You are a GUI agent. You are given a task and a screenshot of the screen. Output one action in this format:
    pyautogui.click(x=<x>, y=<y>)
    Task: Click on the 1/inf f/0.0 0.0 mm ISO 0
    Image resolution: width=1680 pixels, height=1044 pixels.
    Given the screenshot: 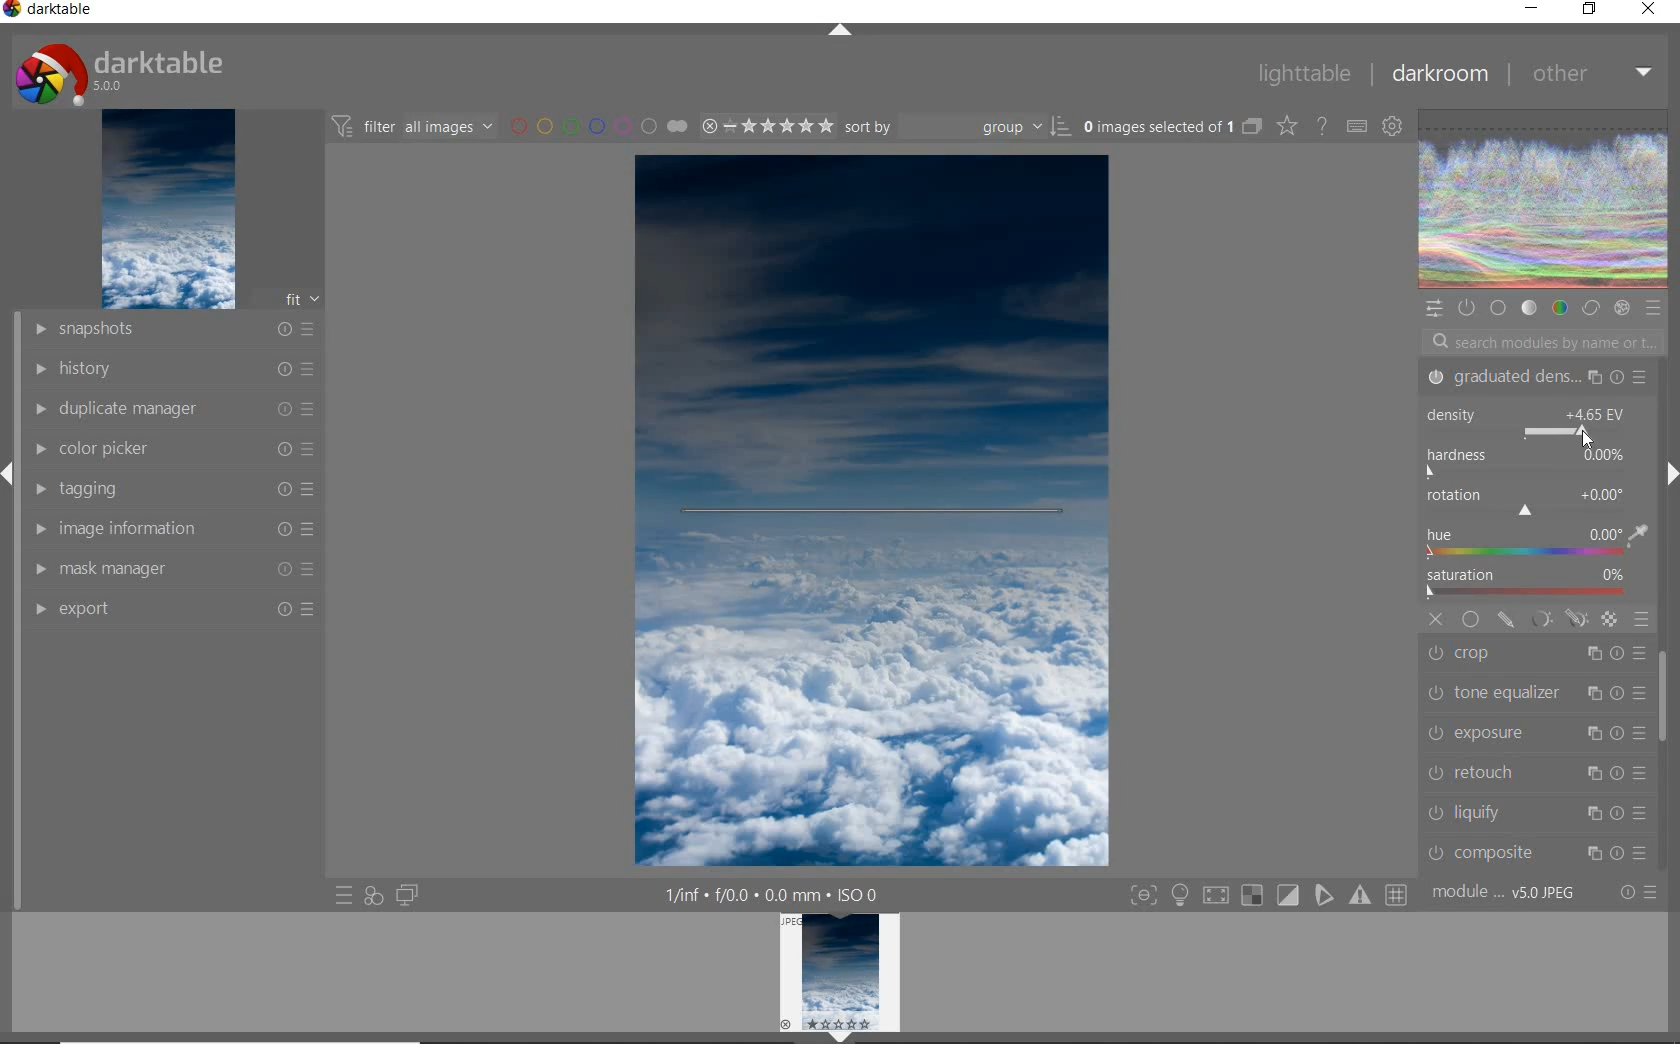 What is the action you would take?
    pyautogui.click(x=776, y=893)
    